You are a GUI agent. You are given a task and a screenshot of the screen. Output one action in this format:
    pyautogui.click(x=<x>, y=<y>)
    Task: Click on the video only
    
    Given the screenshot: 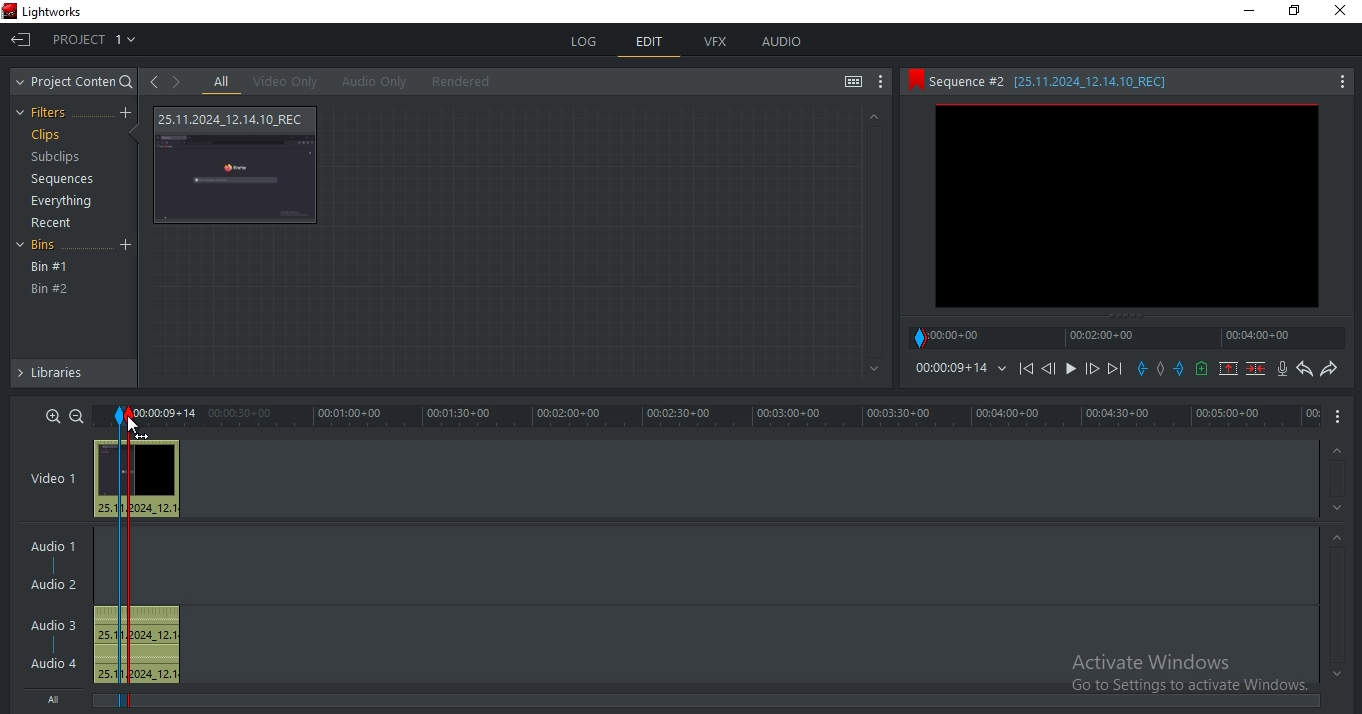 What is the action you would take?
    pyautogui.click(x=285, y=82)
    